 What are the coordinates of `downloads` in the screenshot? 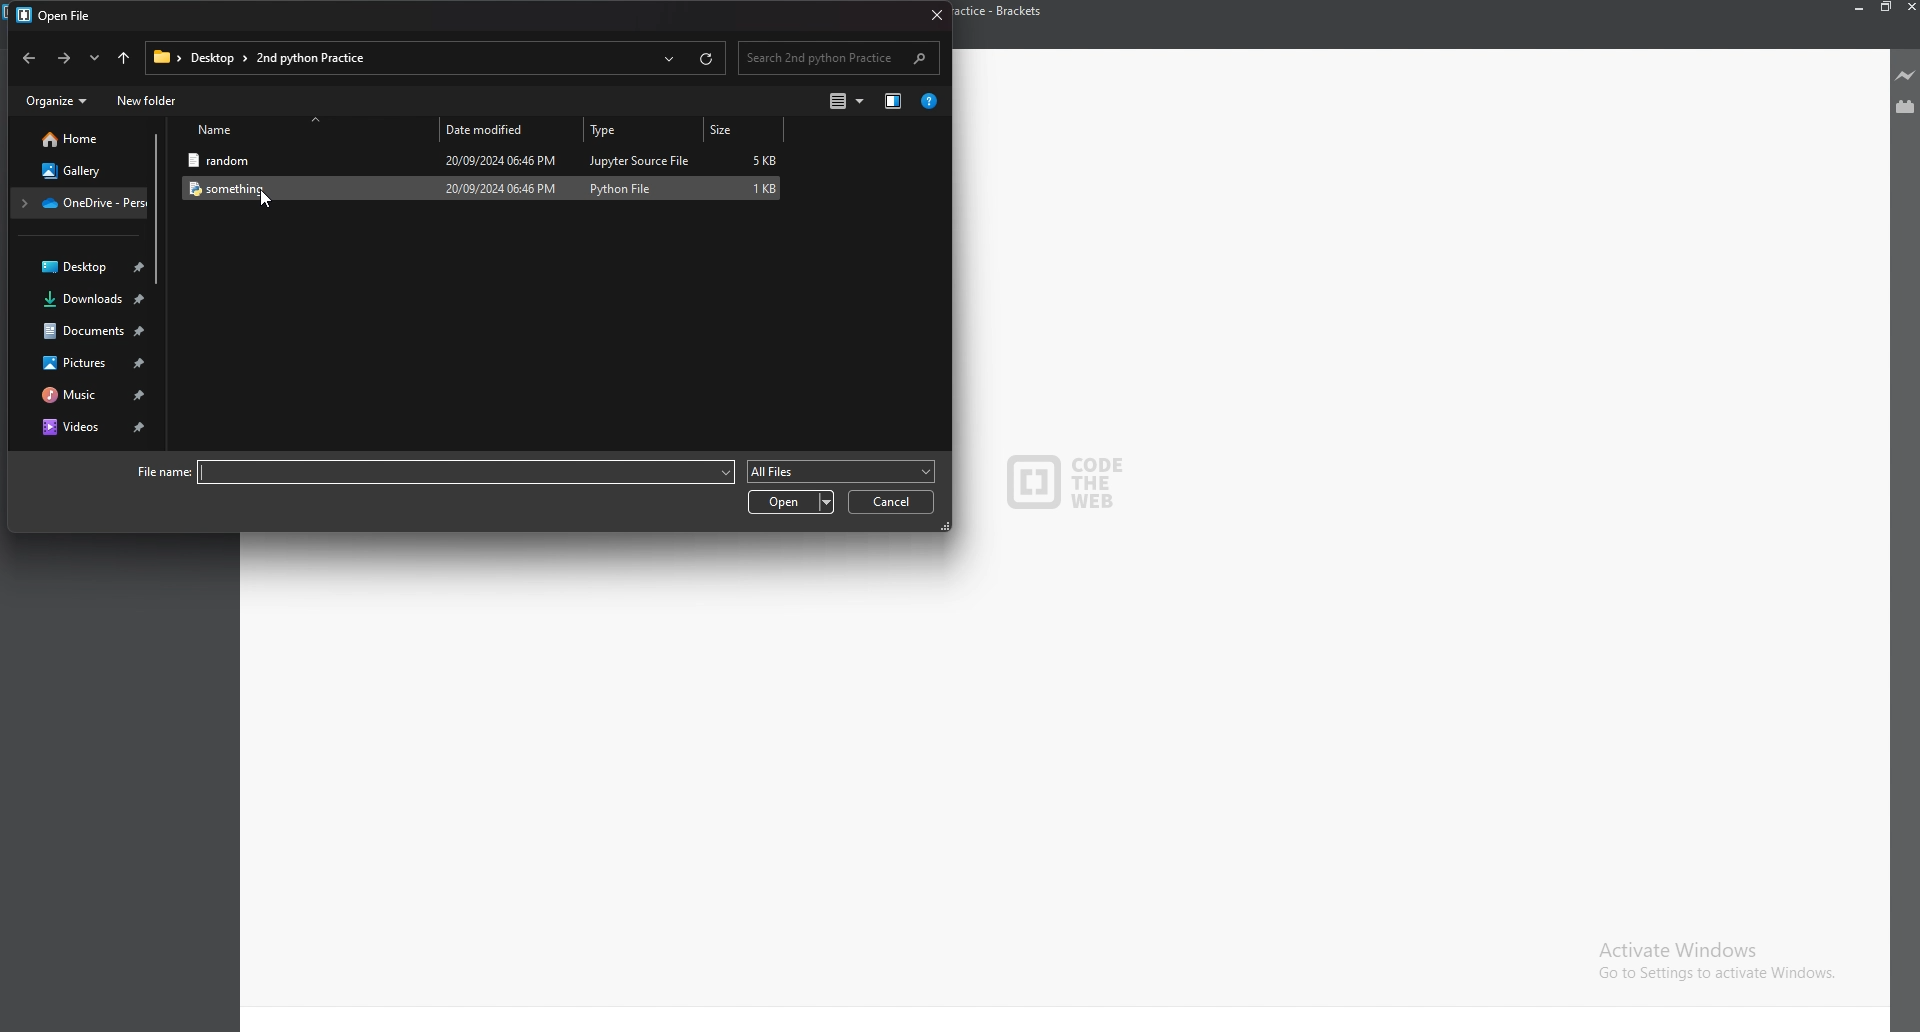 It's located at (80, 300).